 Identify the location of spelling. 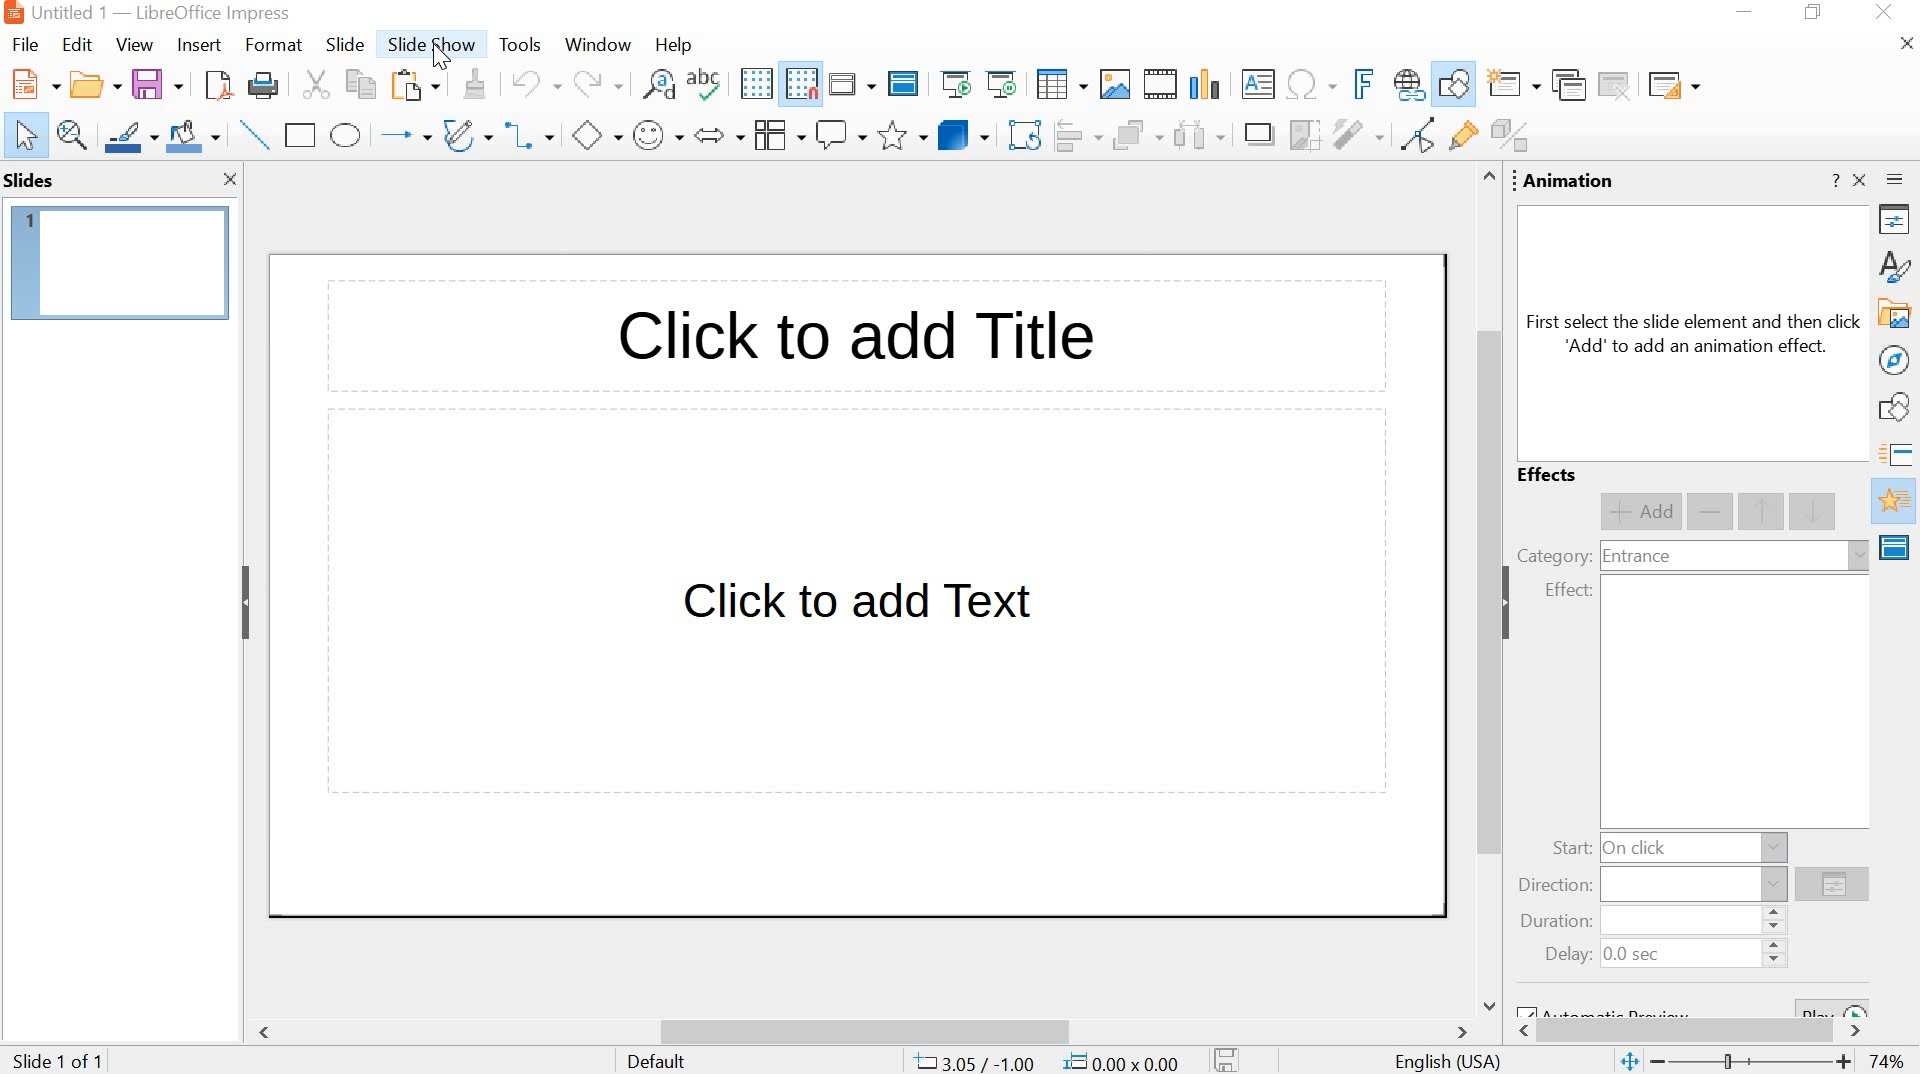
(709, 87).